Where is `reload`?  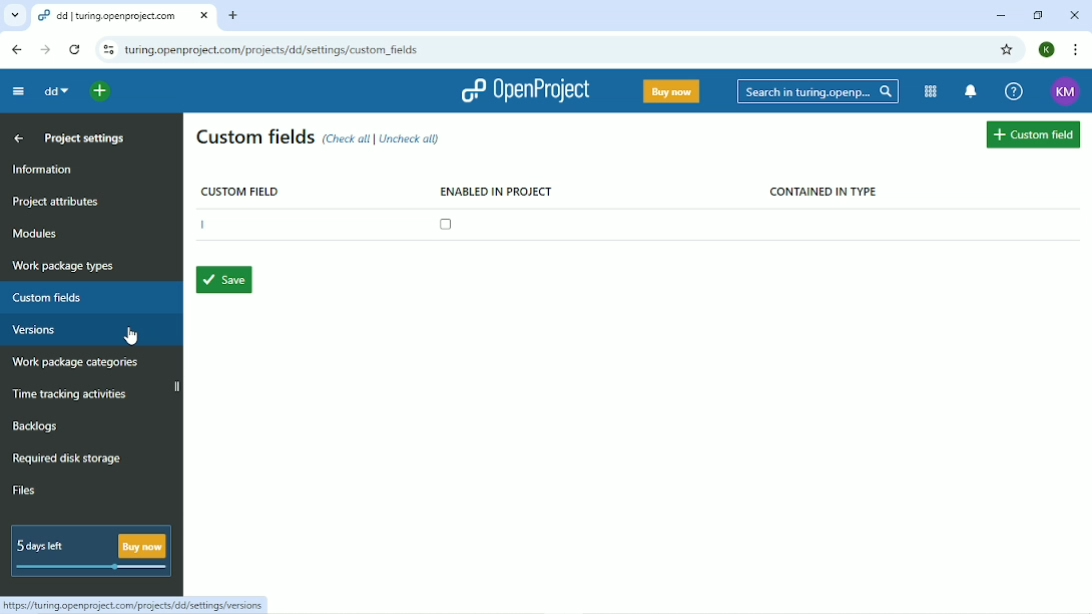
reload is located at coordinates (105, 50).